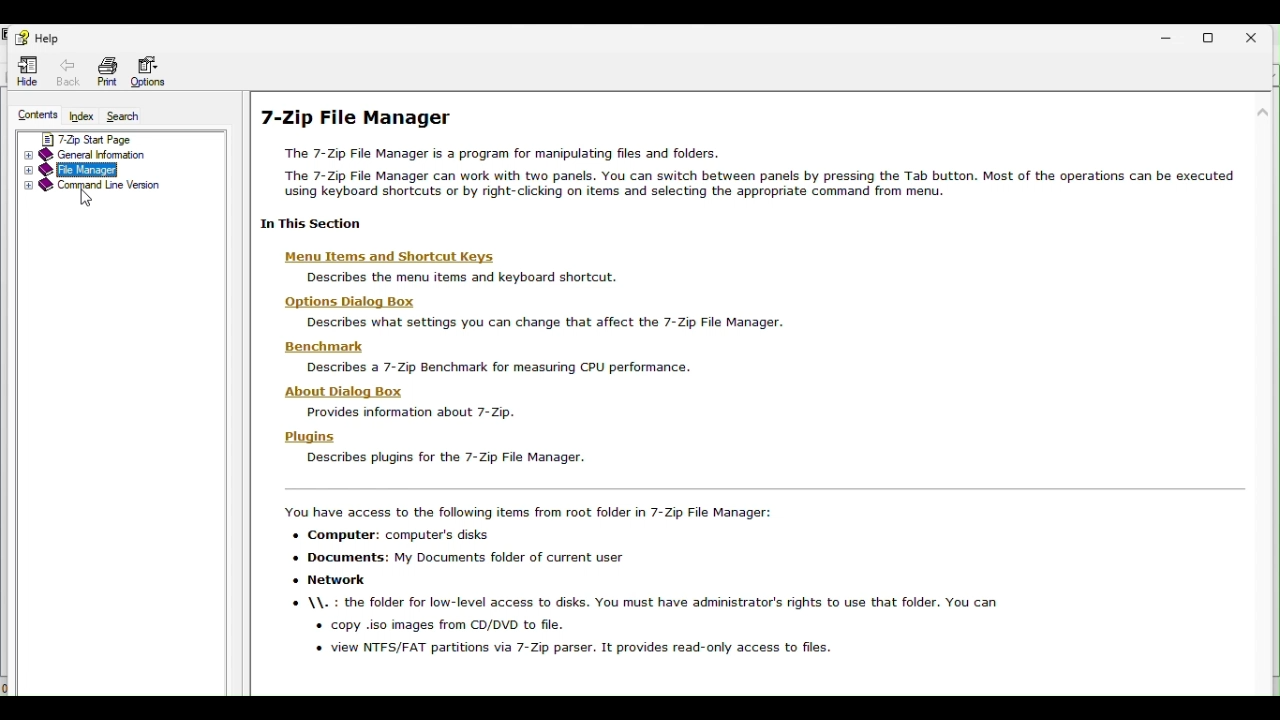 The width and height of the screenshot is (1280, 720). Describe the element at coordinates (153, 73) in the screenshot. I see `Options` at that location.